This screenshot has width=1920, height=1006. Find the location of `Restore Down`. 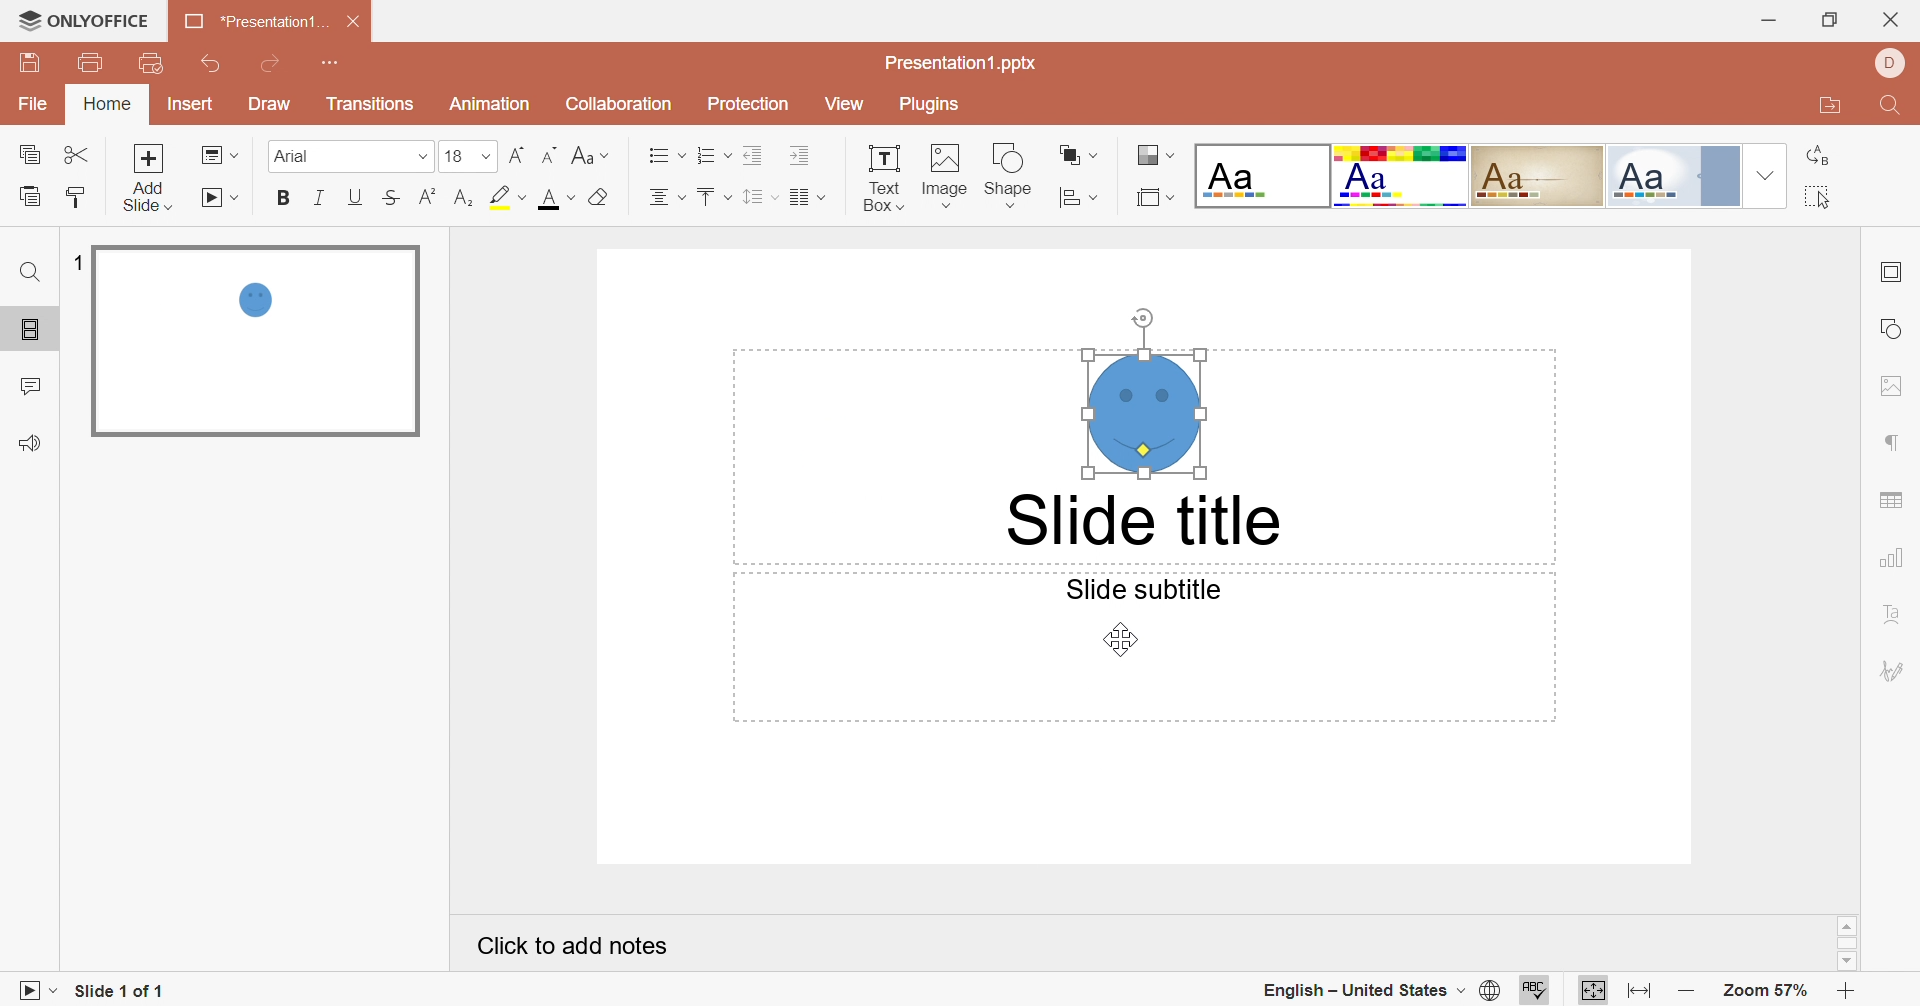

Restore Down is located at coordinates (1828, 23).